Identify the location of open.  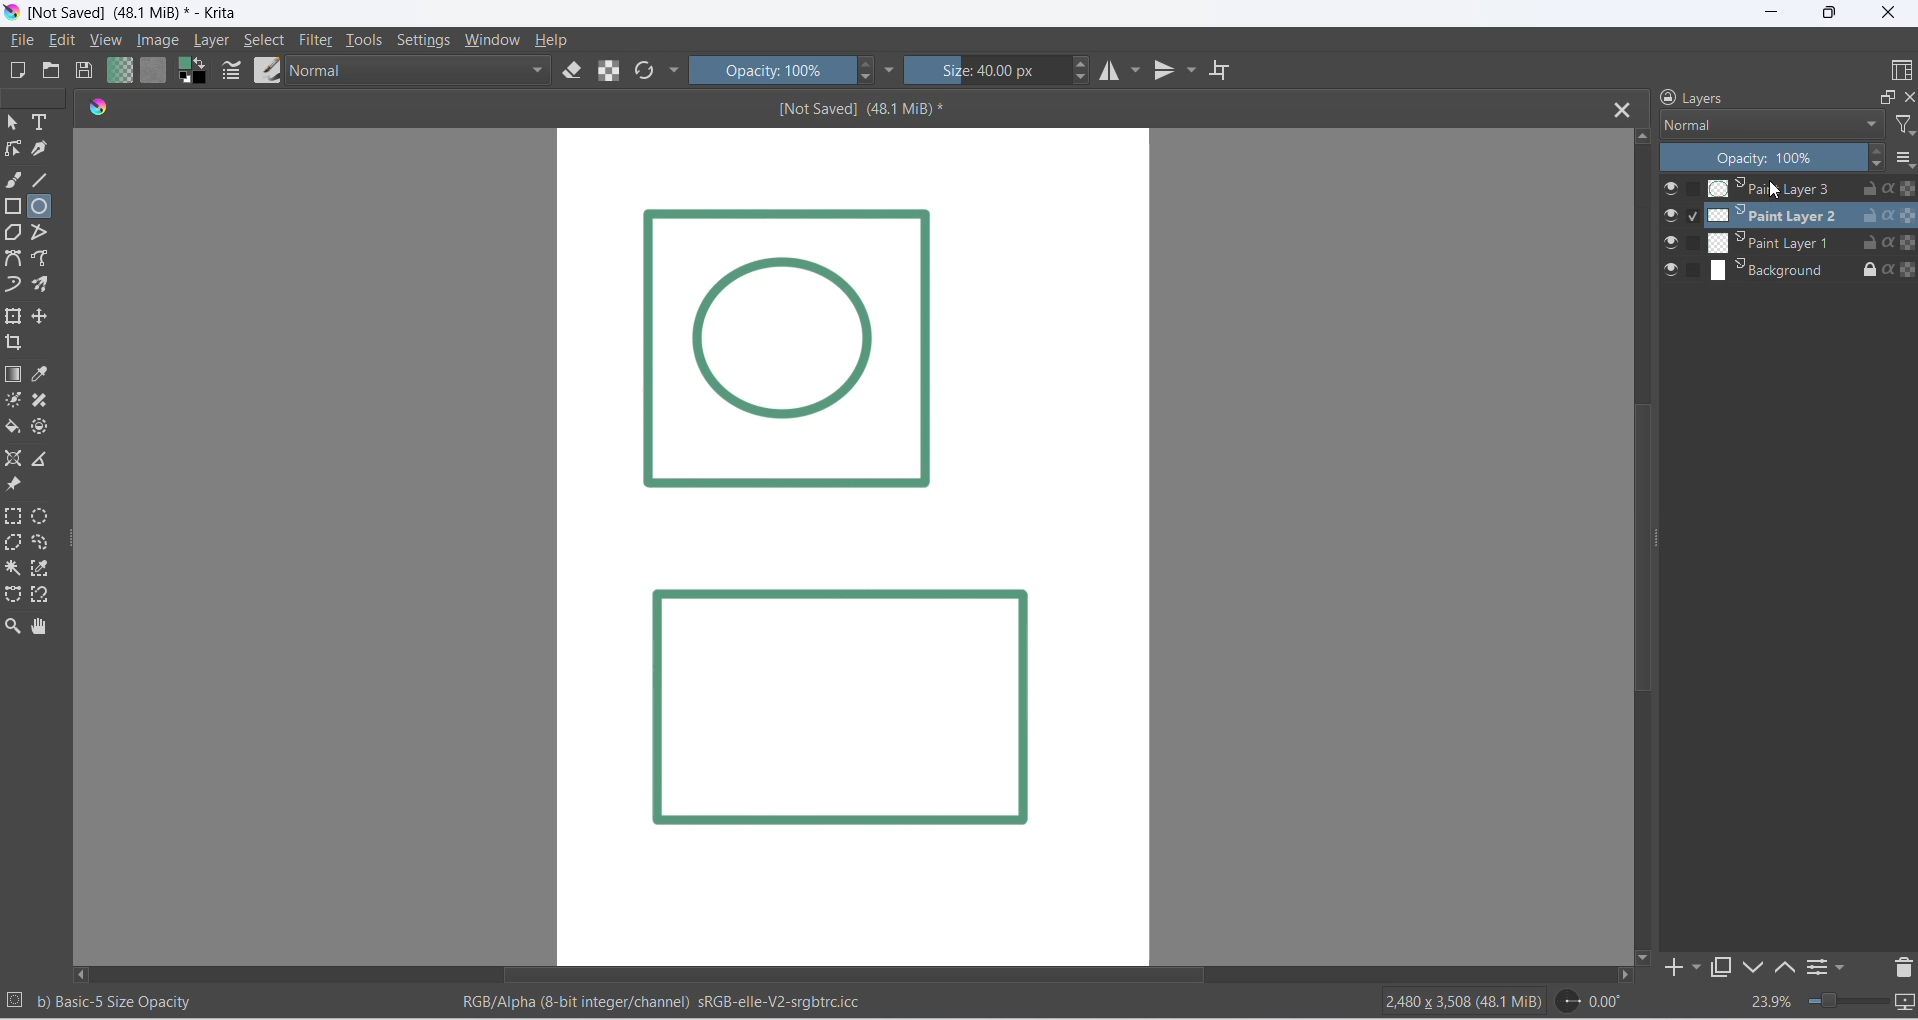
(52, 71).